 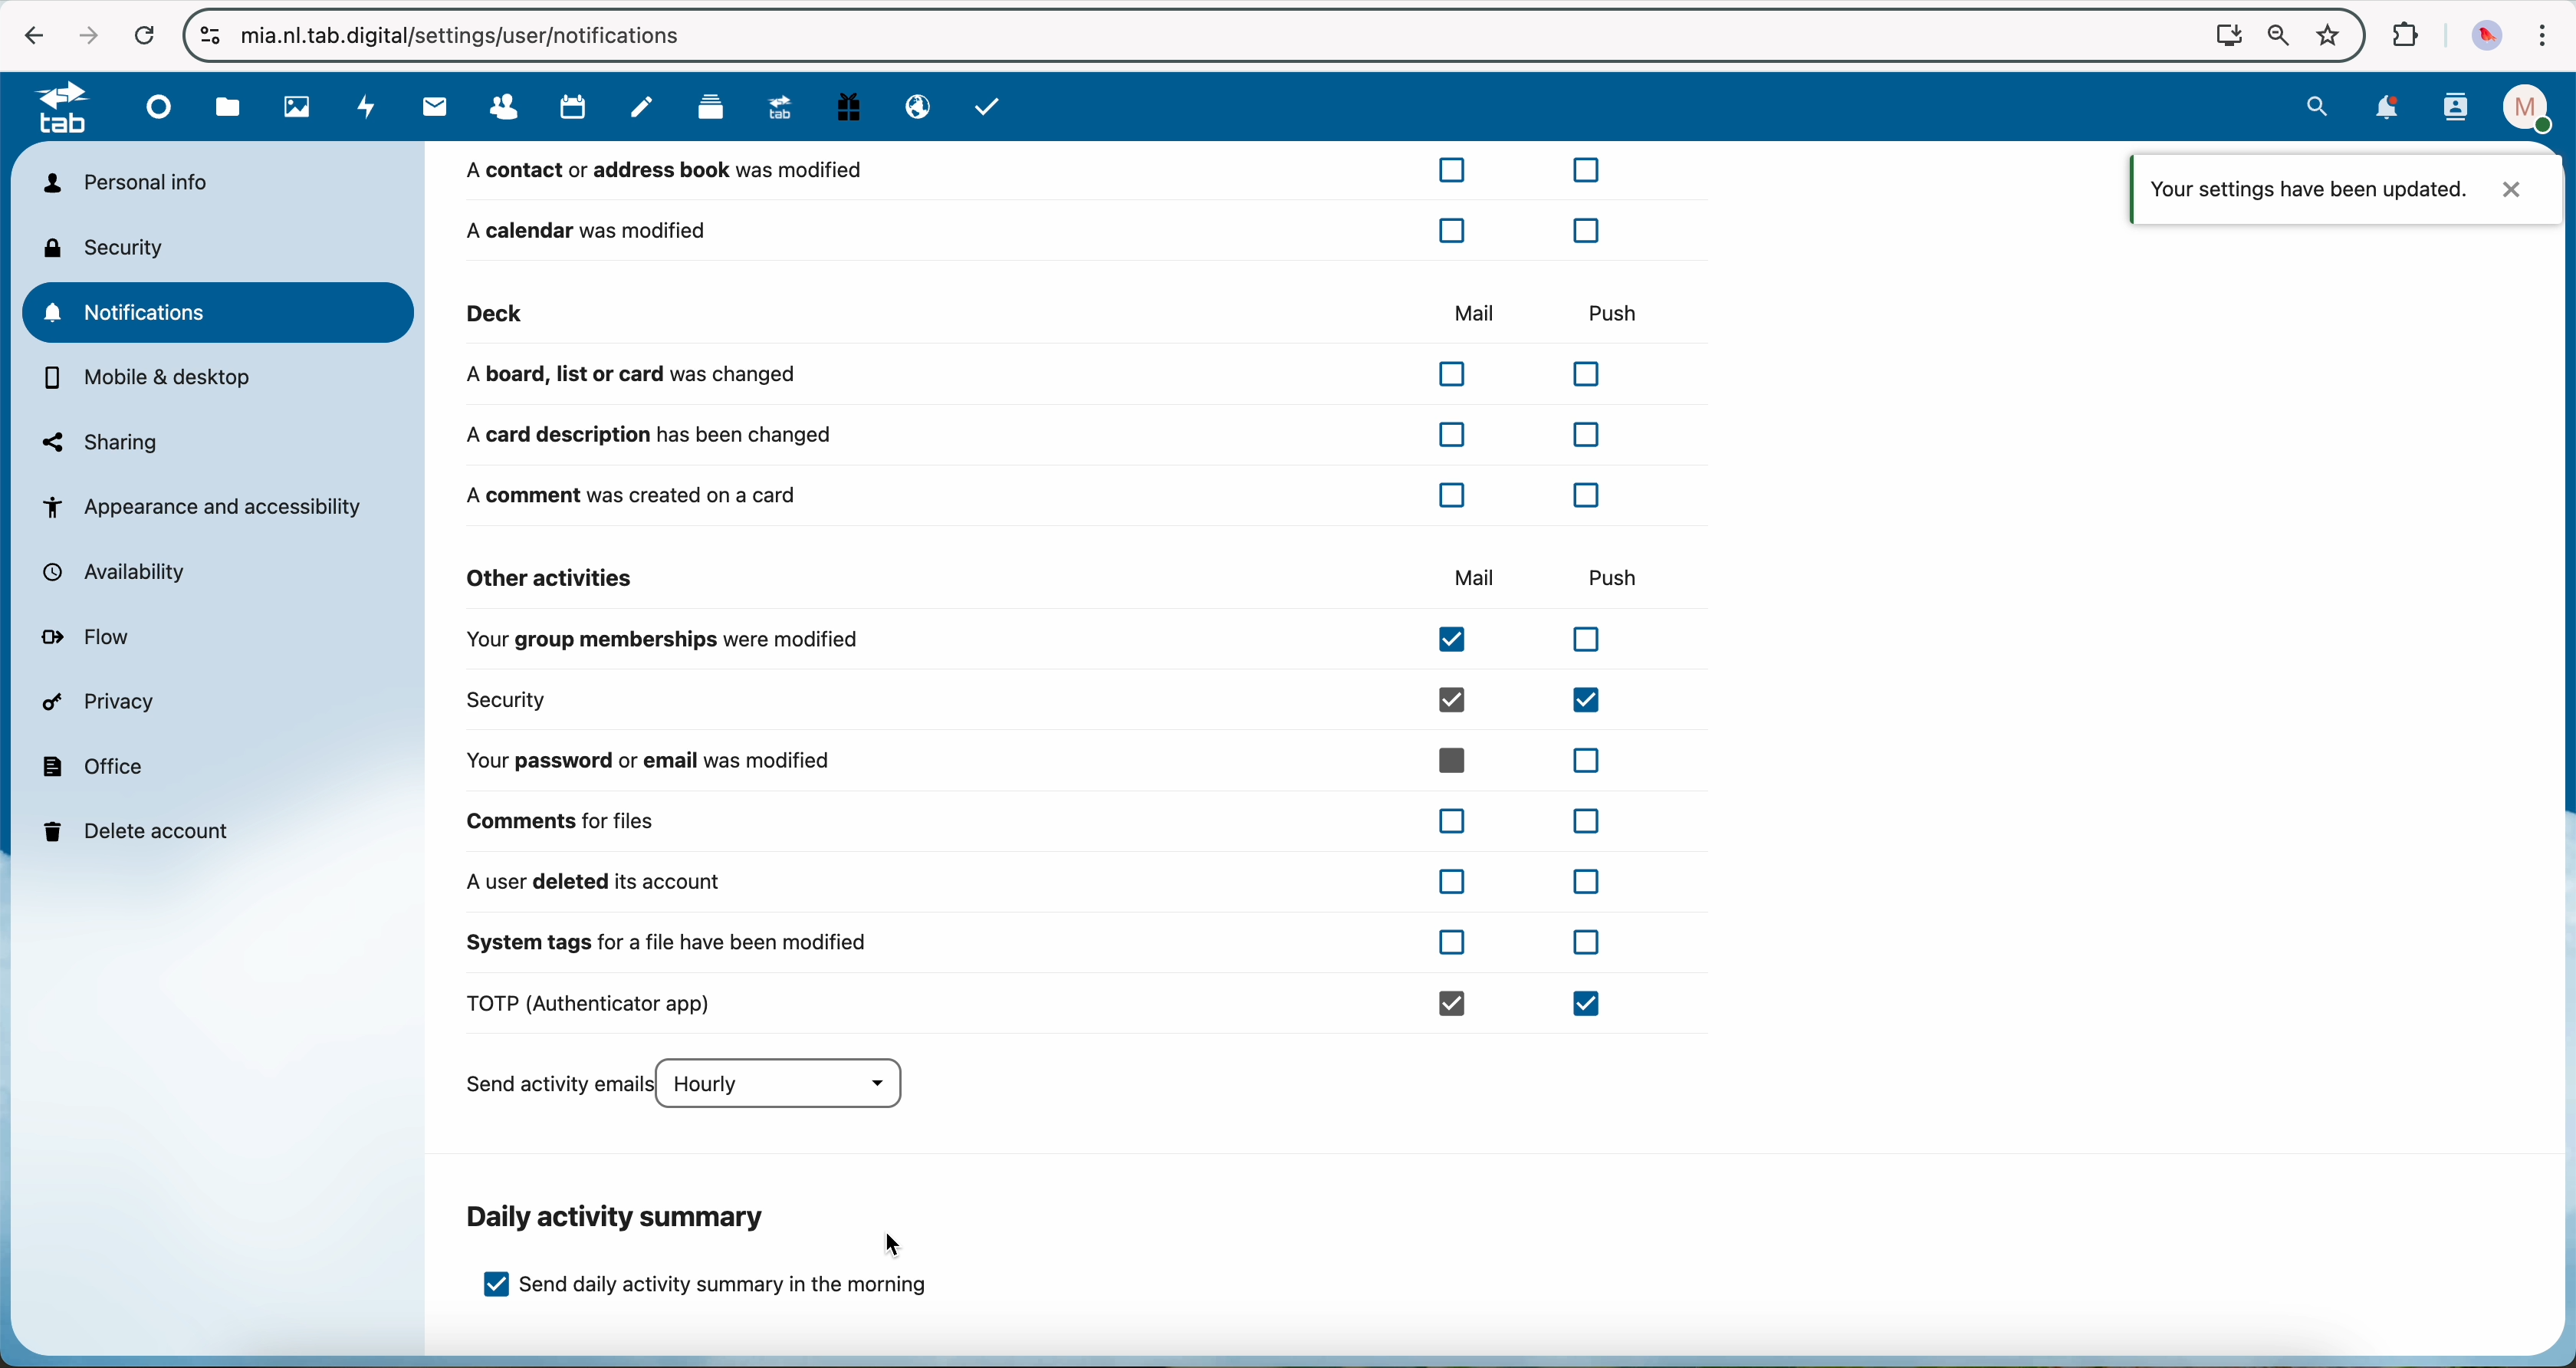 I want to click on controls, so click(x=211, y=36).